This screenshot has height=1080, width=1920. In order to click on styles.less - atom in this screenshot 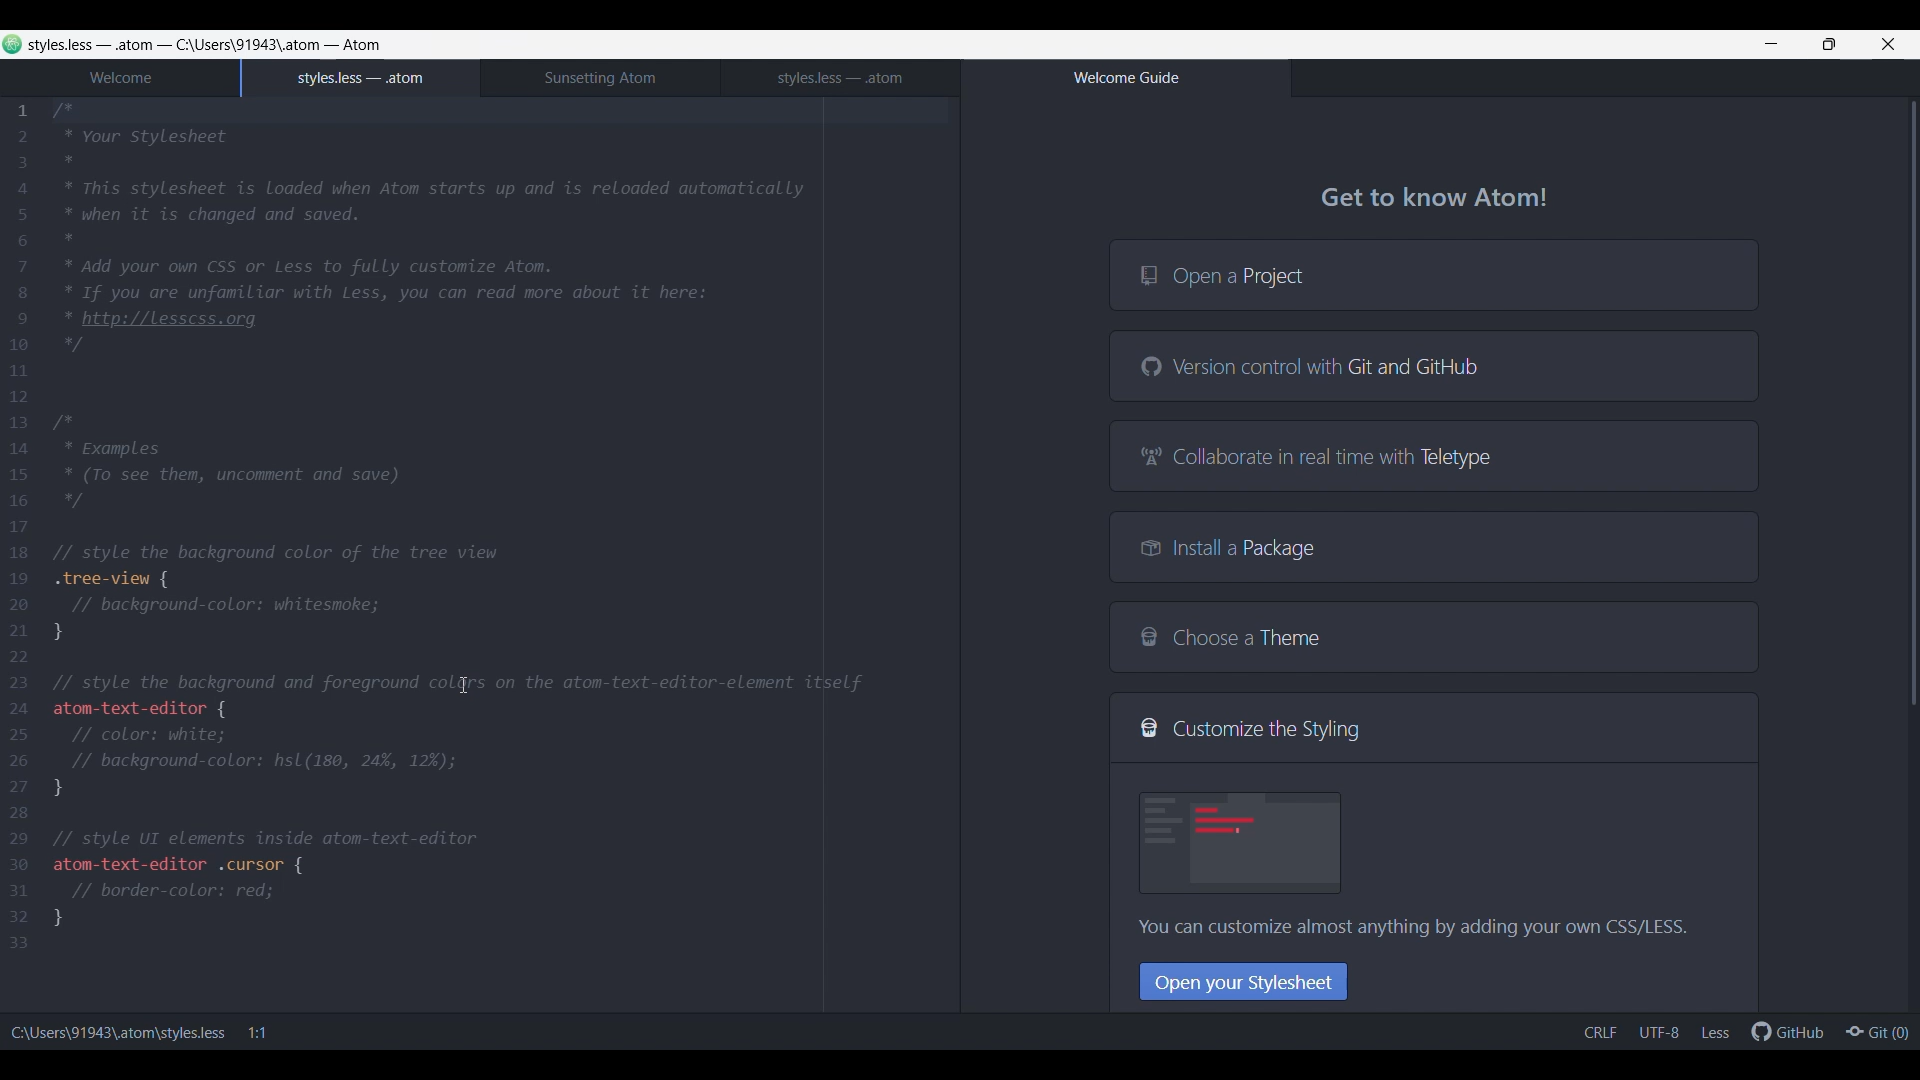, I will do `click(98, 44)`.